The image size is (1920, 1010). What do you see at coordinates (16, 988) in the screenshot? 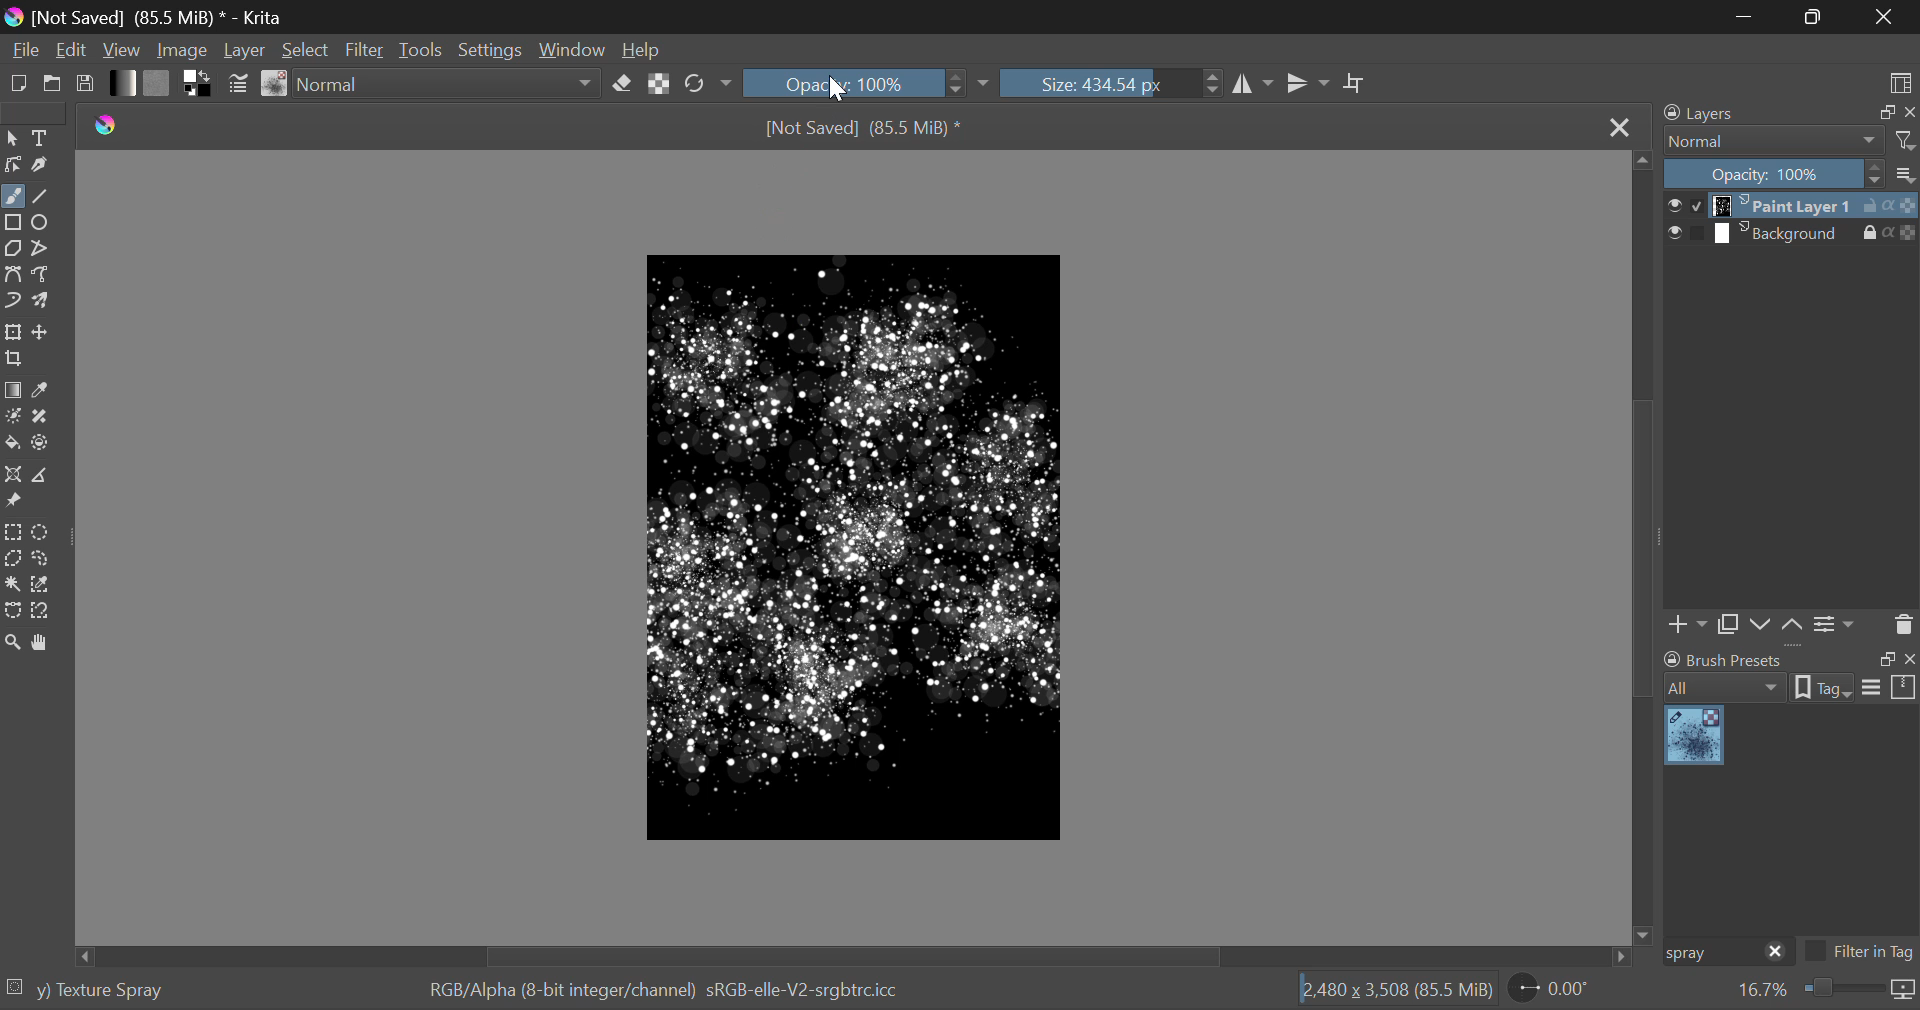
I see `selection` at bounding box center [16, 988].